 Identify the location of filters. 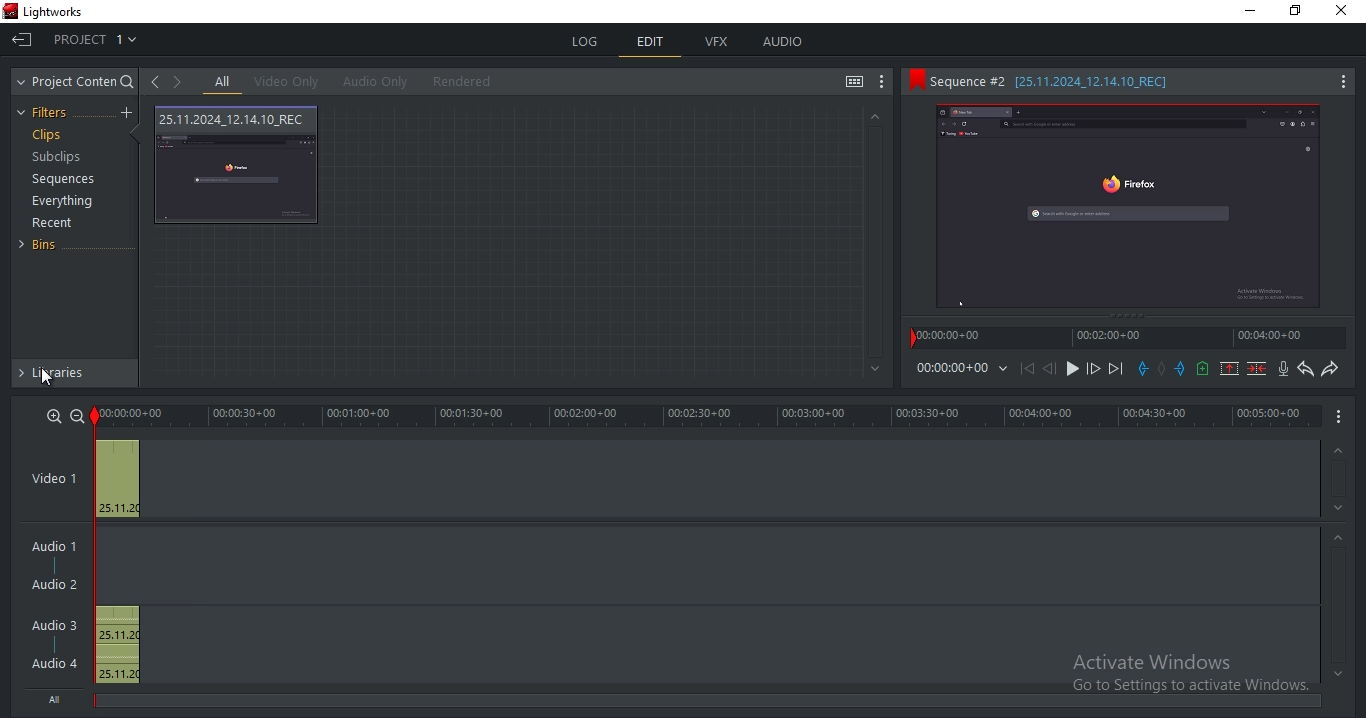
(45, 113).